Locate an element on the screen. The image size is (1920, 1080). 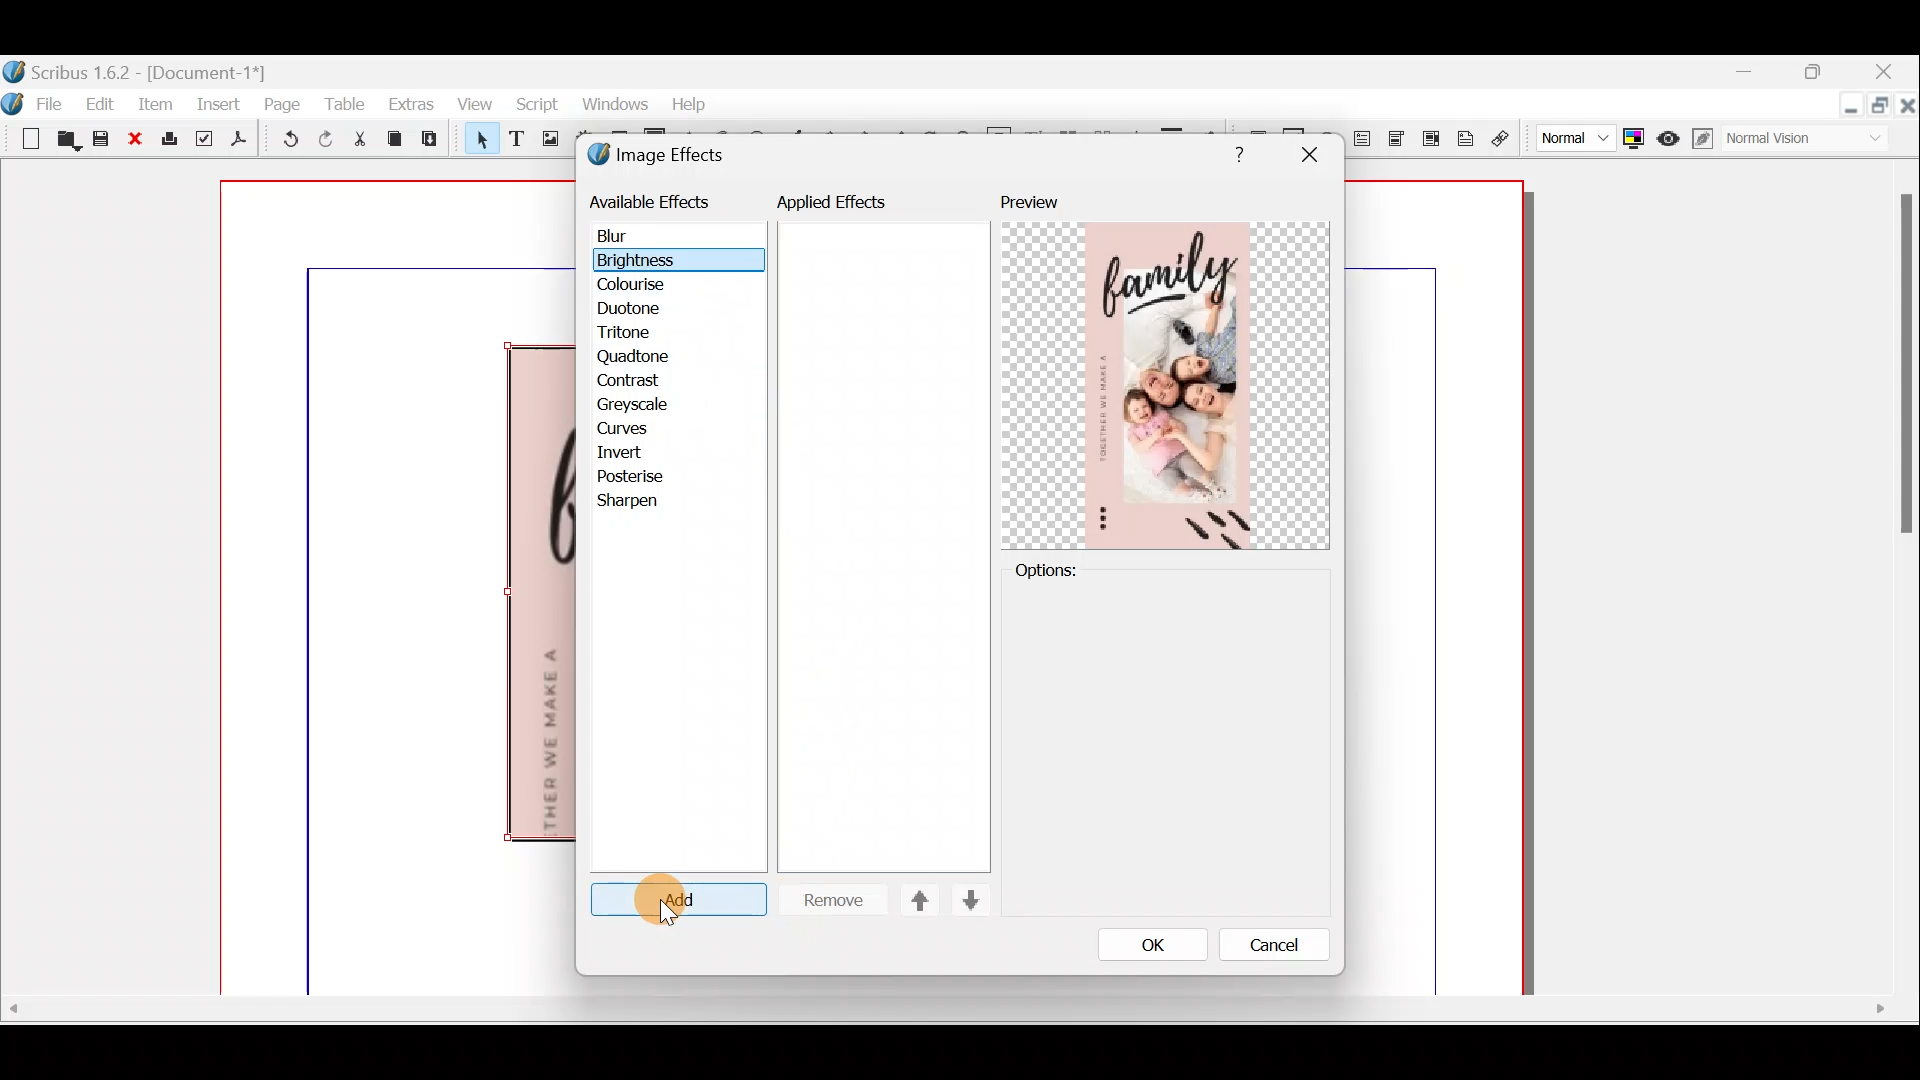
New is located at coordinates (24, 137).